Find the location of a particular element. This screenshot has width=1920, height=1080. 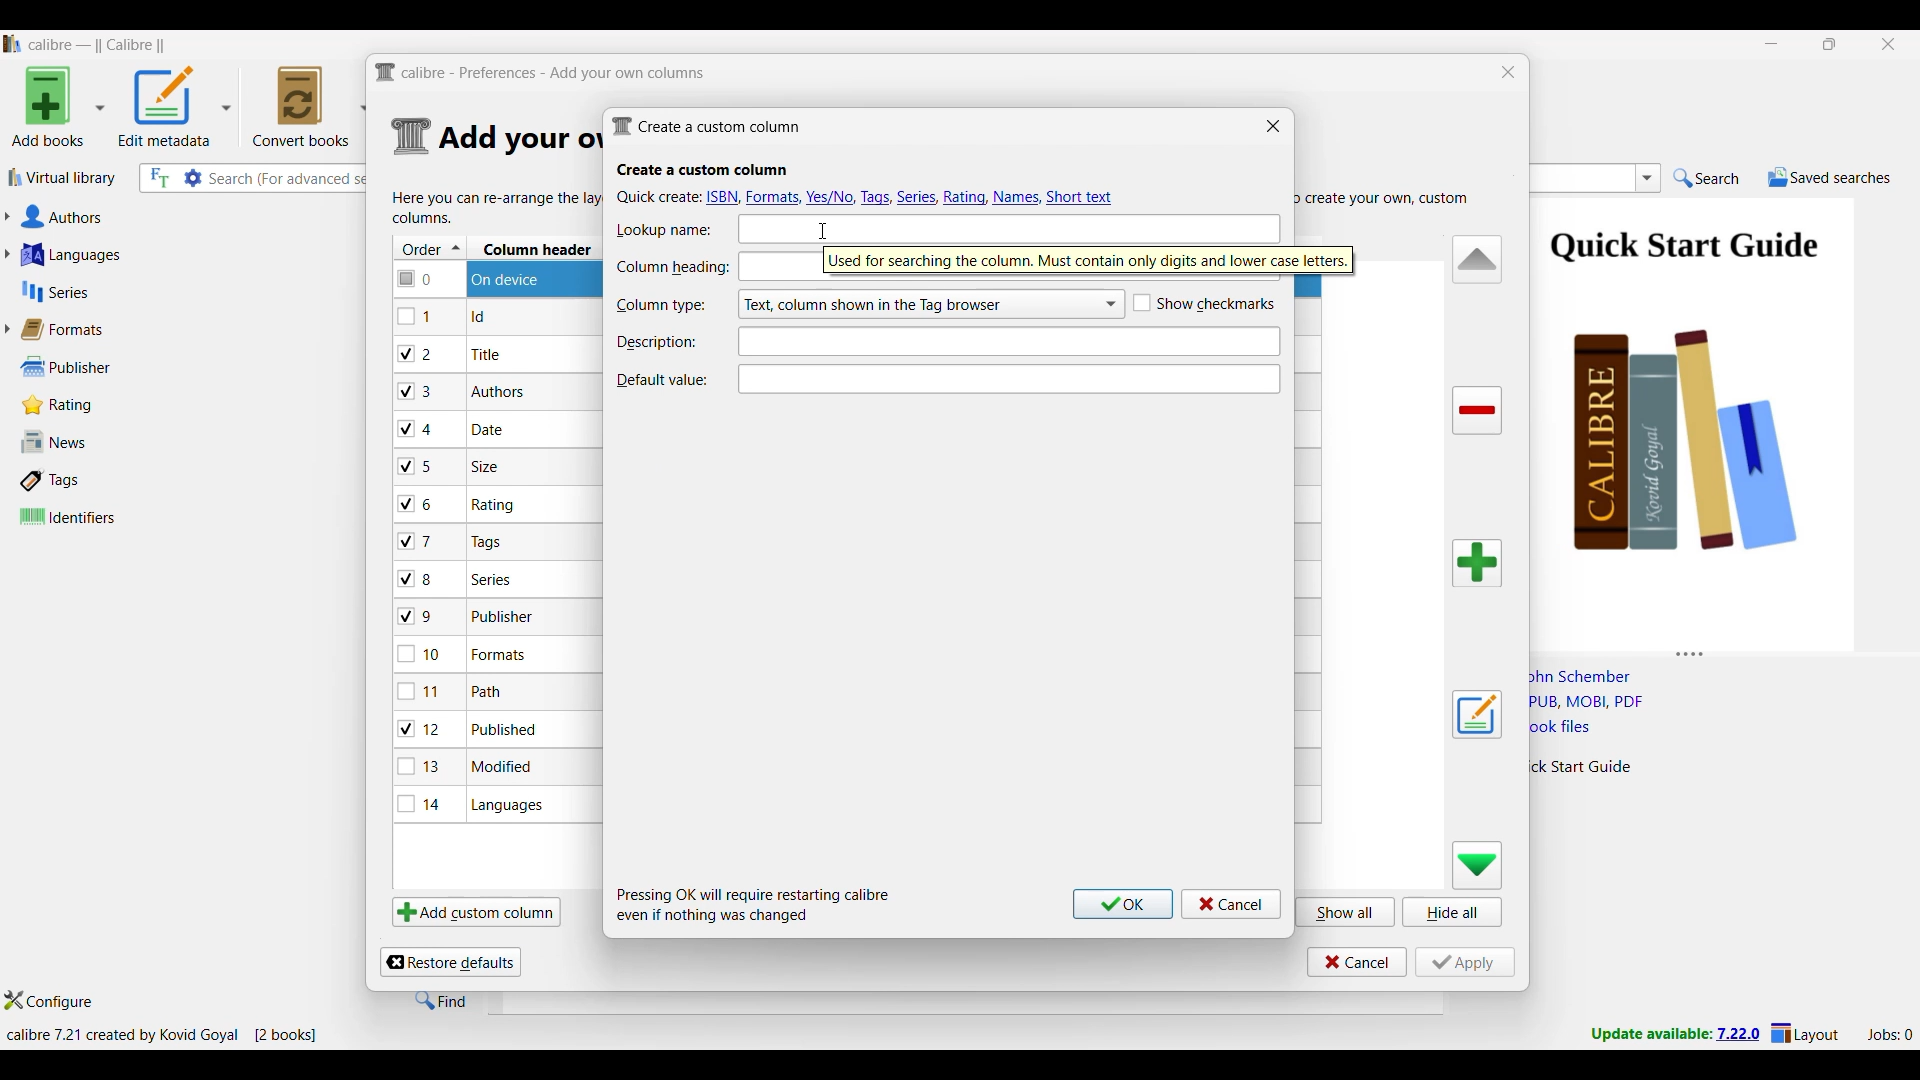

Current jobs is located at coordinates (1889, 1035).